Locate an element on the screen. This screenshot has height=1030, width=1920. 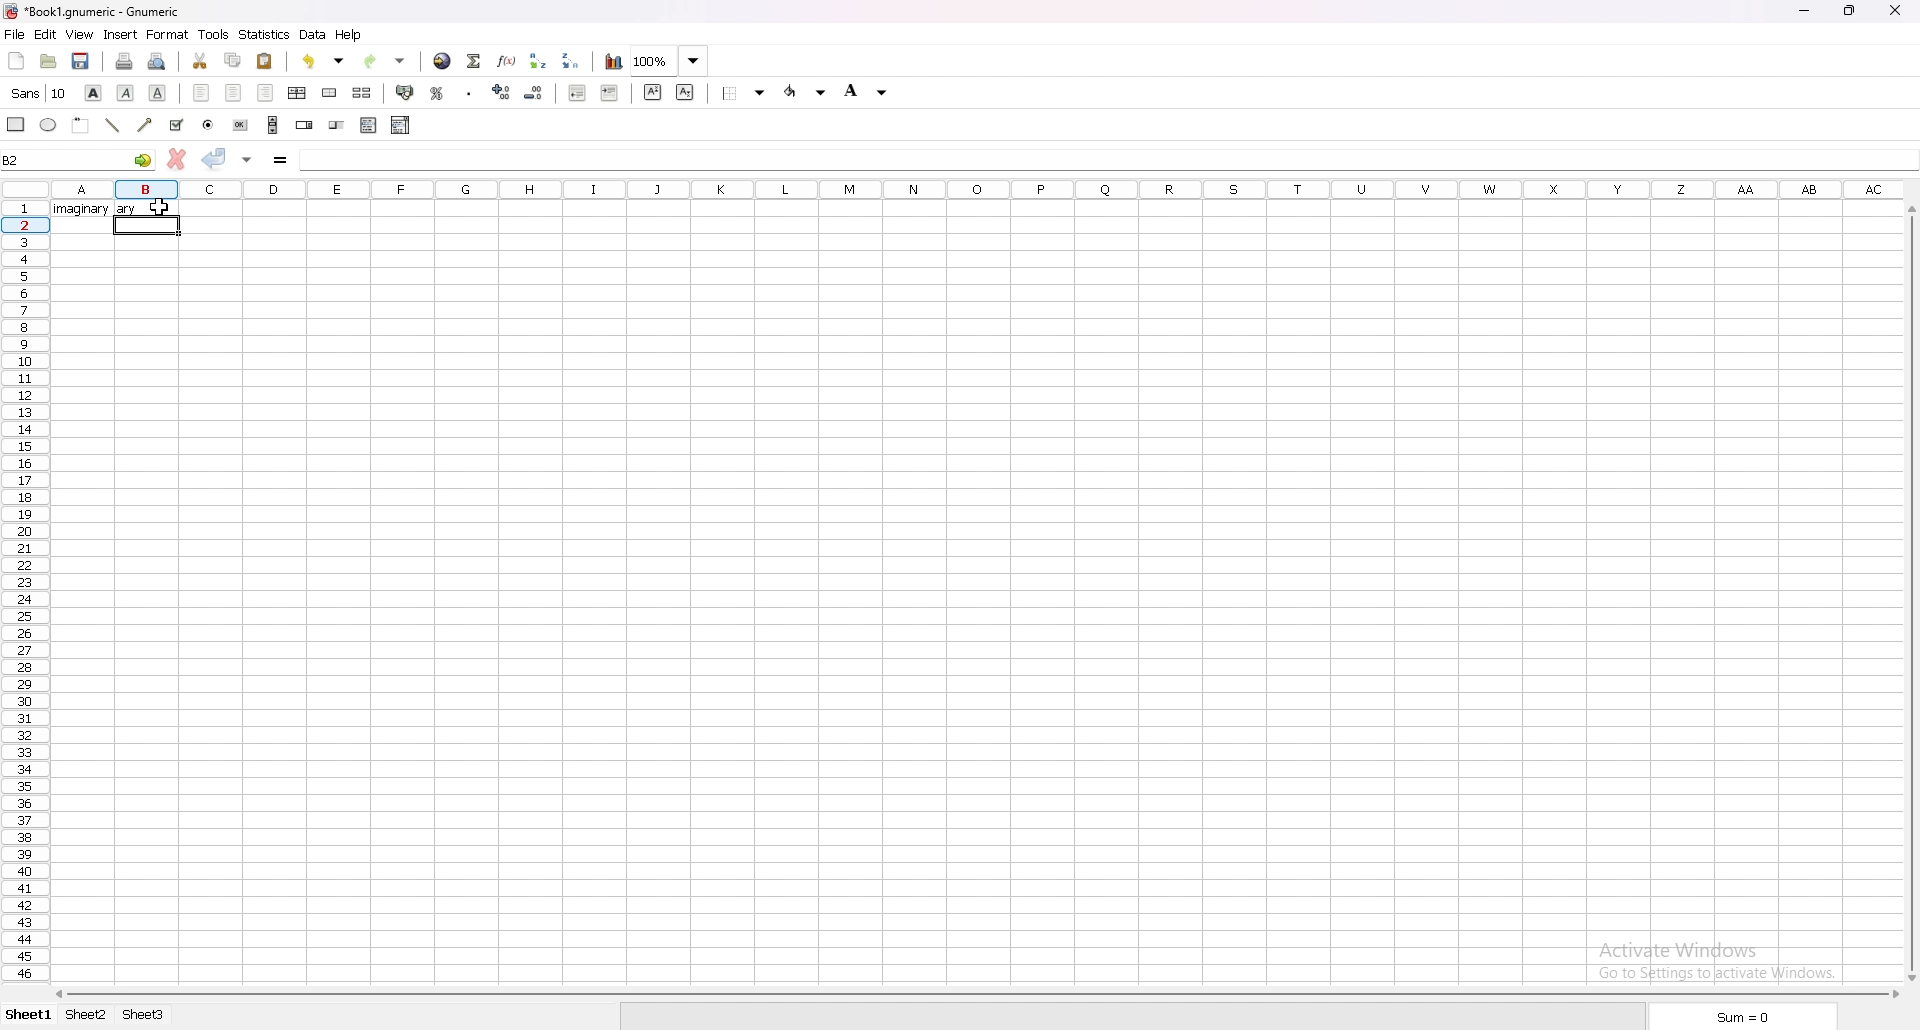
frame is located at coordinates (80, 124).